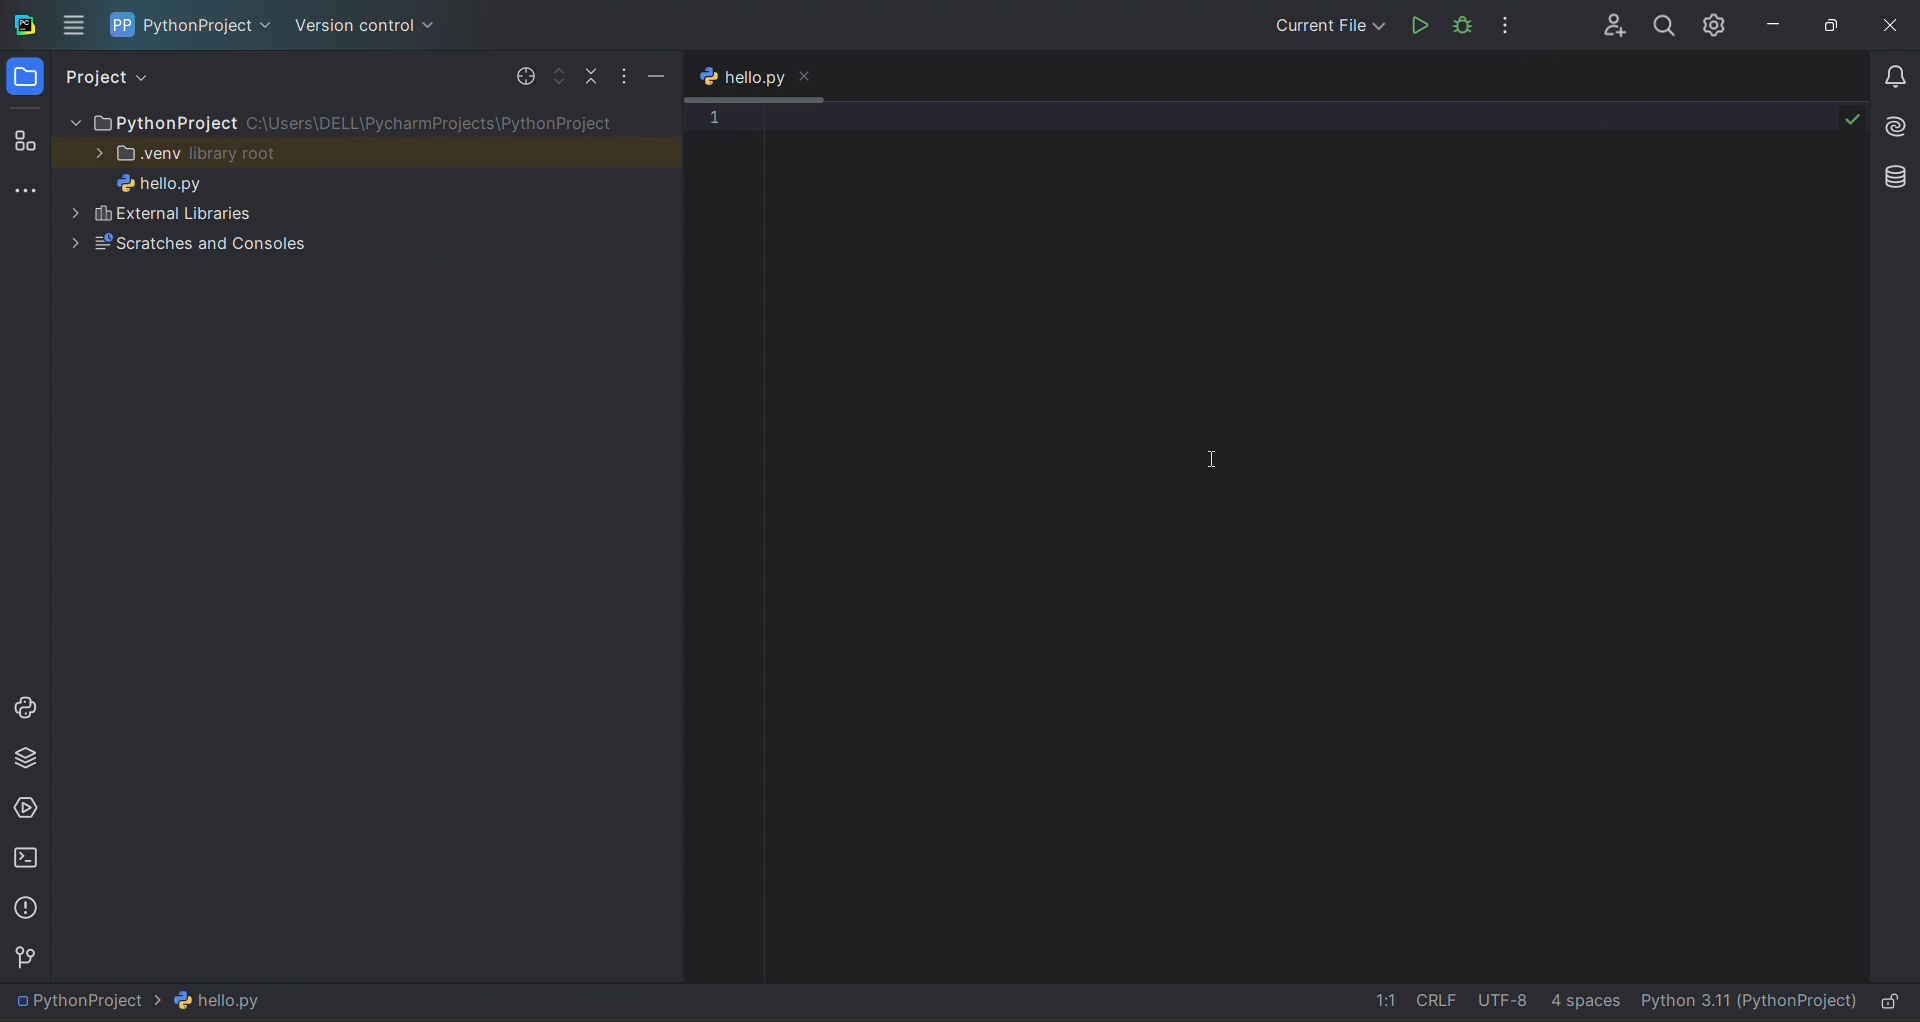 The image size is (1920, 1022). What do you see at coordinates (26, 758) in the screenshot?
I see `python package` at bounding box center [26, 758].